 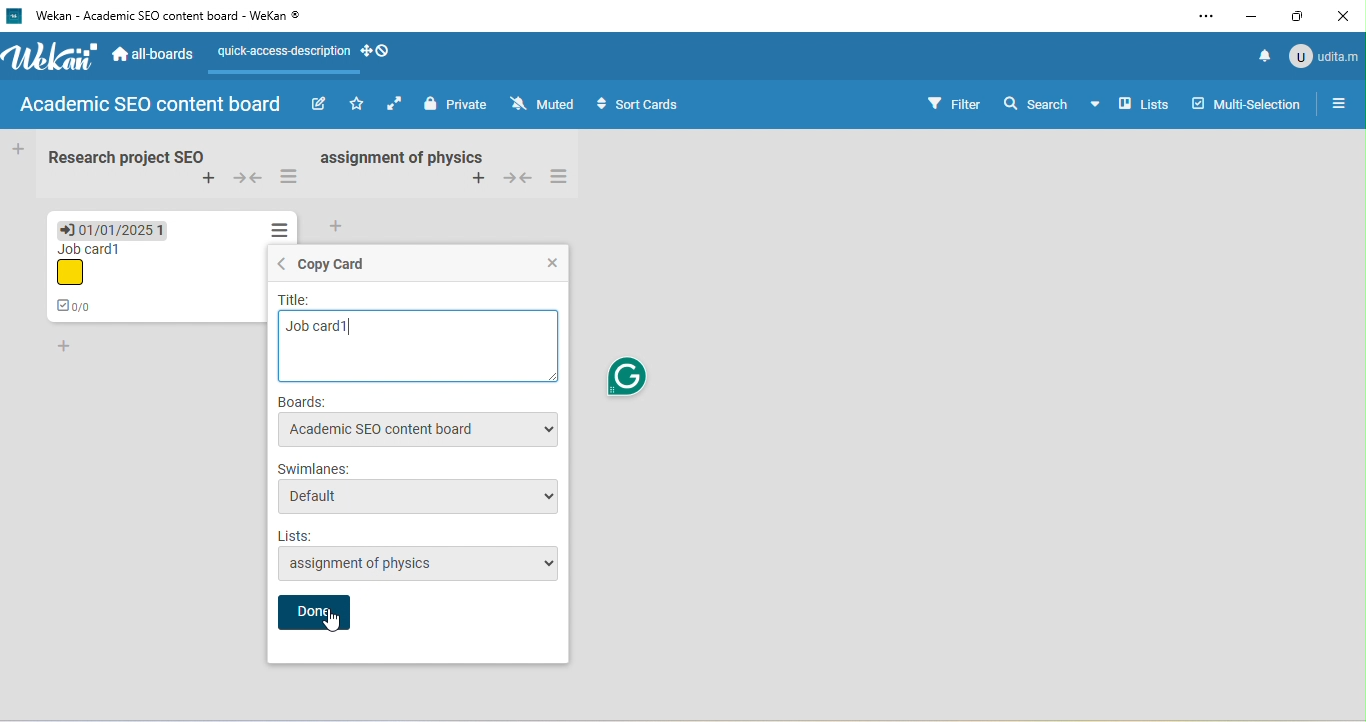 I want to click on add, so click(x=18, y=147).